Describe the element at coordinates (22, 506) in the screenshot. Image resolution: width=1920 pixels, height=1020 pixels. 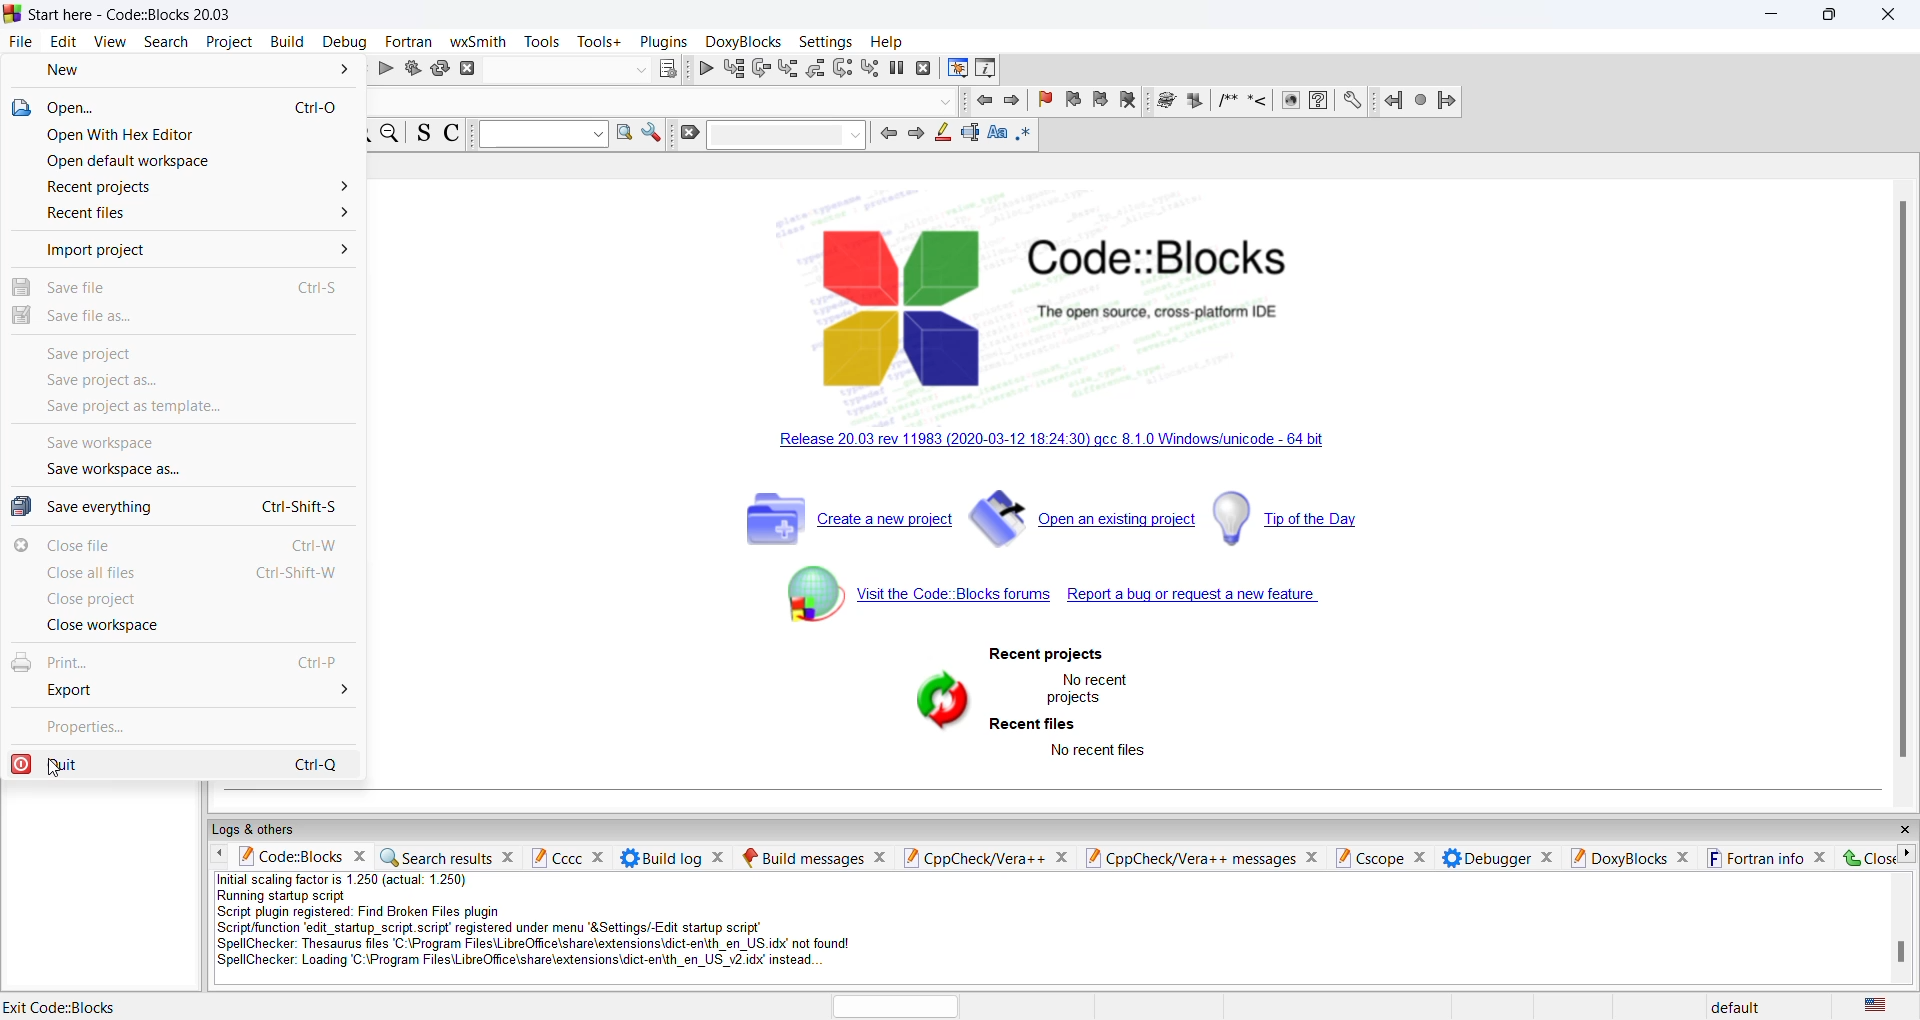
I see `save all icon` at that location.